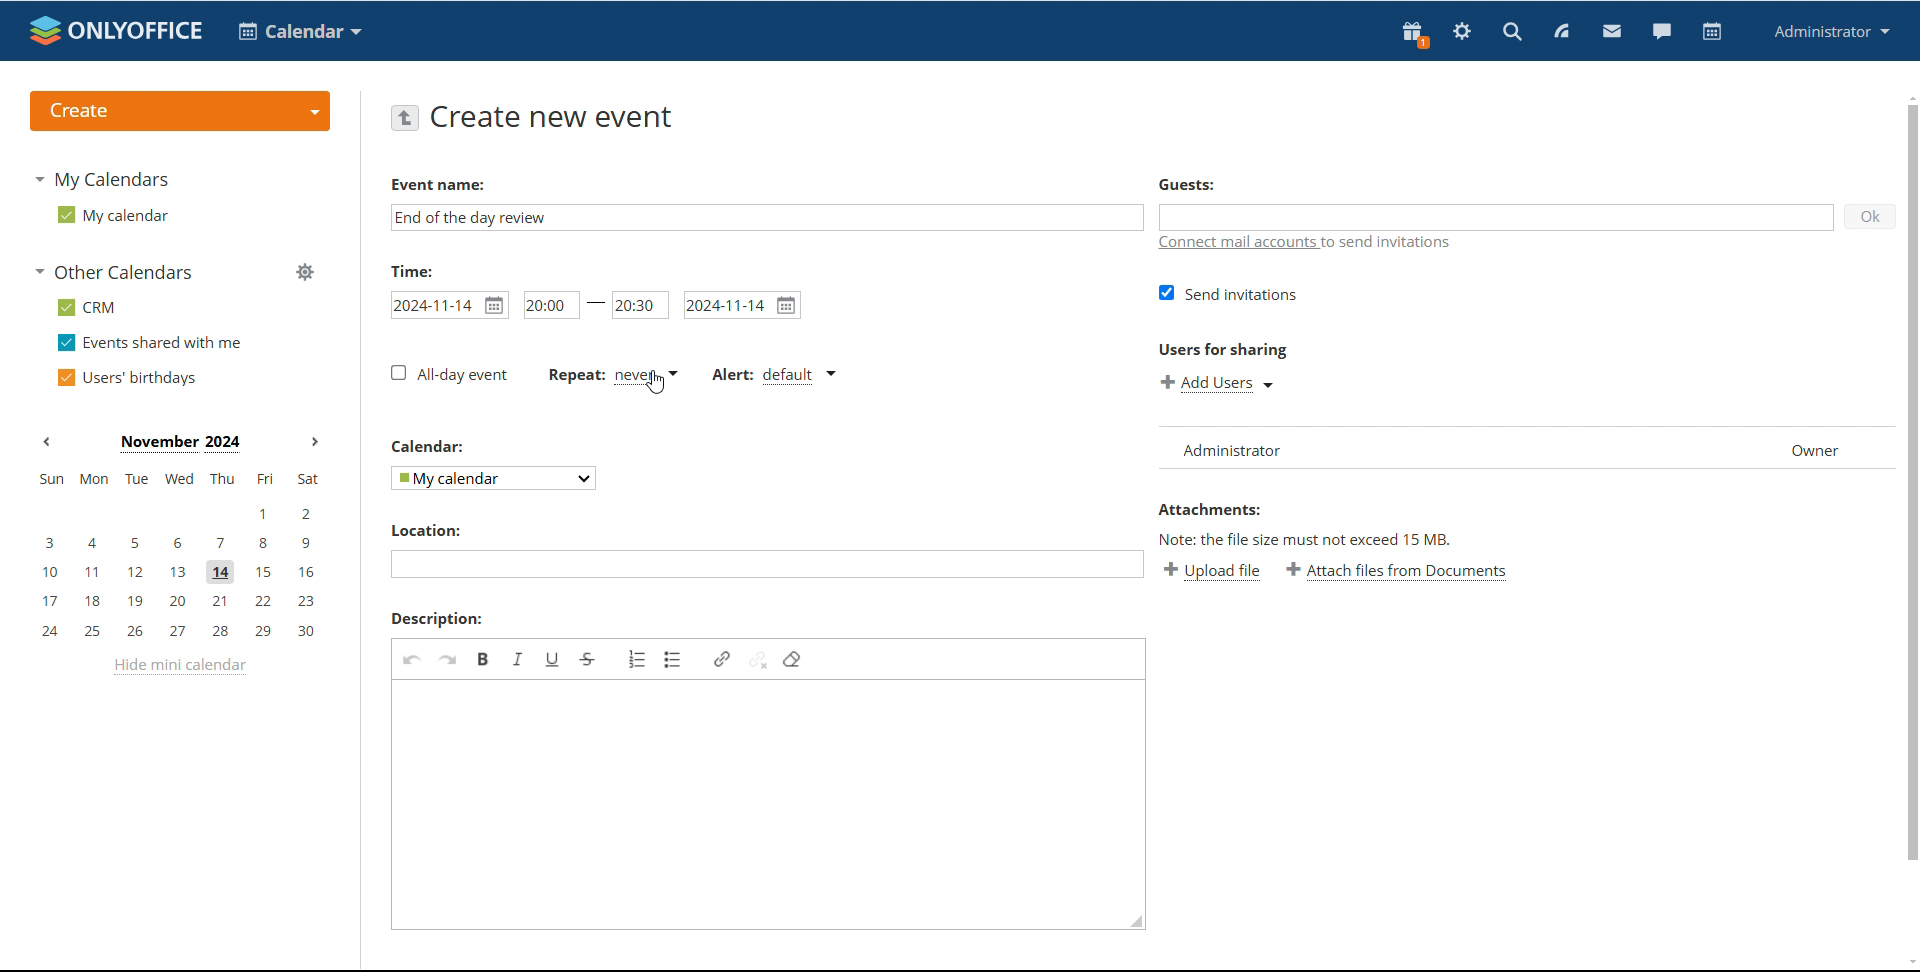 This screenshot has width=1920, height=972. What do you see at coordinates (404, 116) in the screenshot?
I see `go back` at bounding box center [404, 116].